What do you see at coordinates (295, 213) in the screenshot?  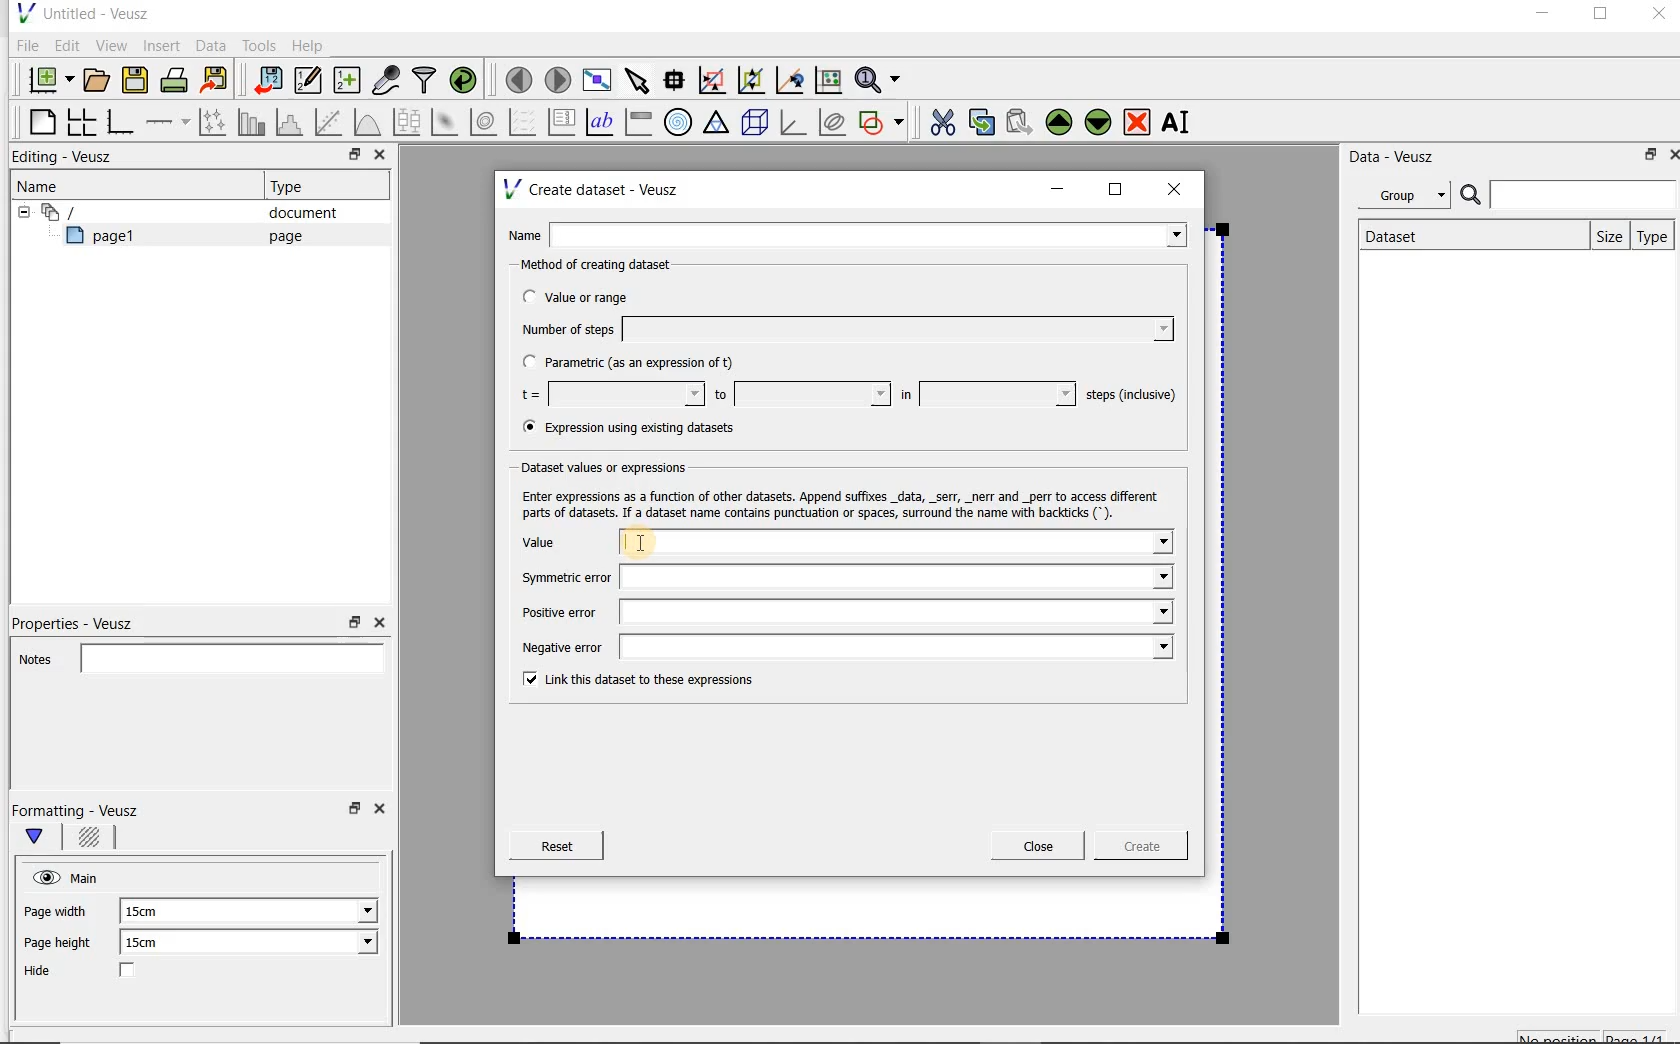 I see `document` at bounding box center [295, 213].